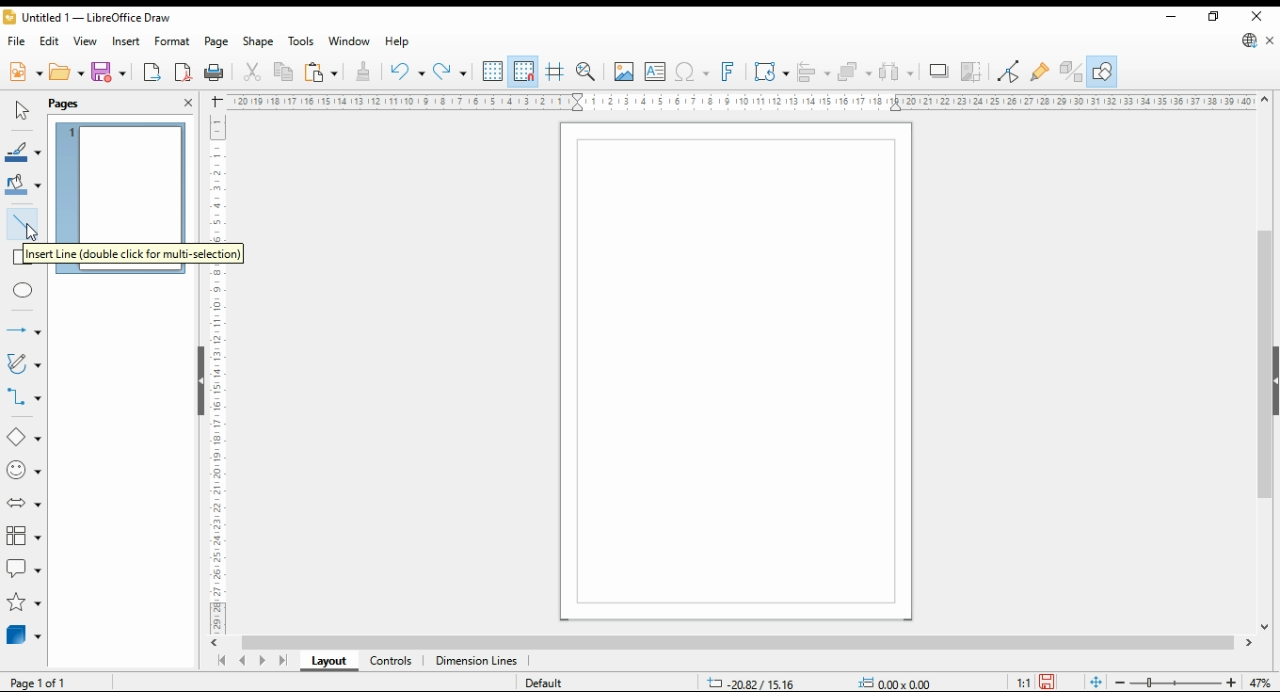 This screenshot has width=1280, height=692. I want to click on export, so click(152, 74).